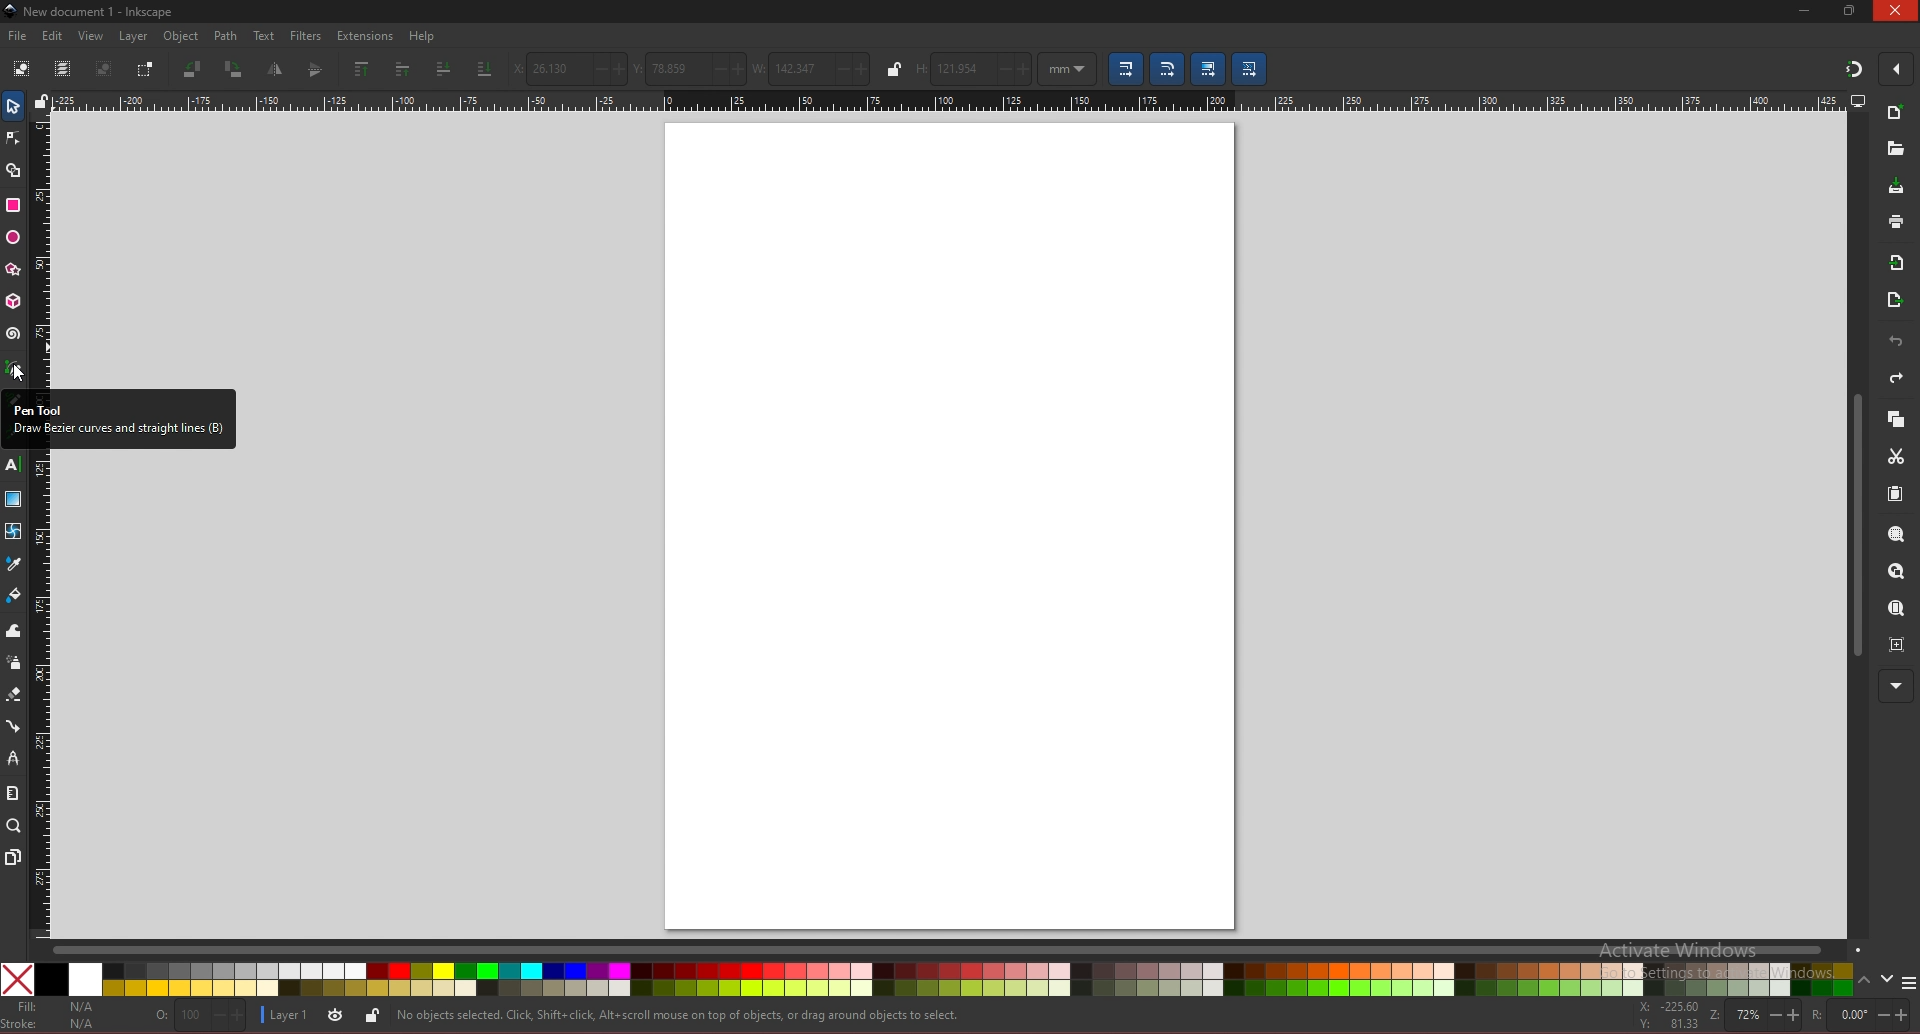  I want to click on text, so click(12, 465).